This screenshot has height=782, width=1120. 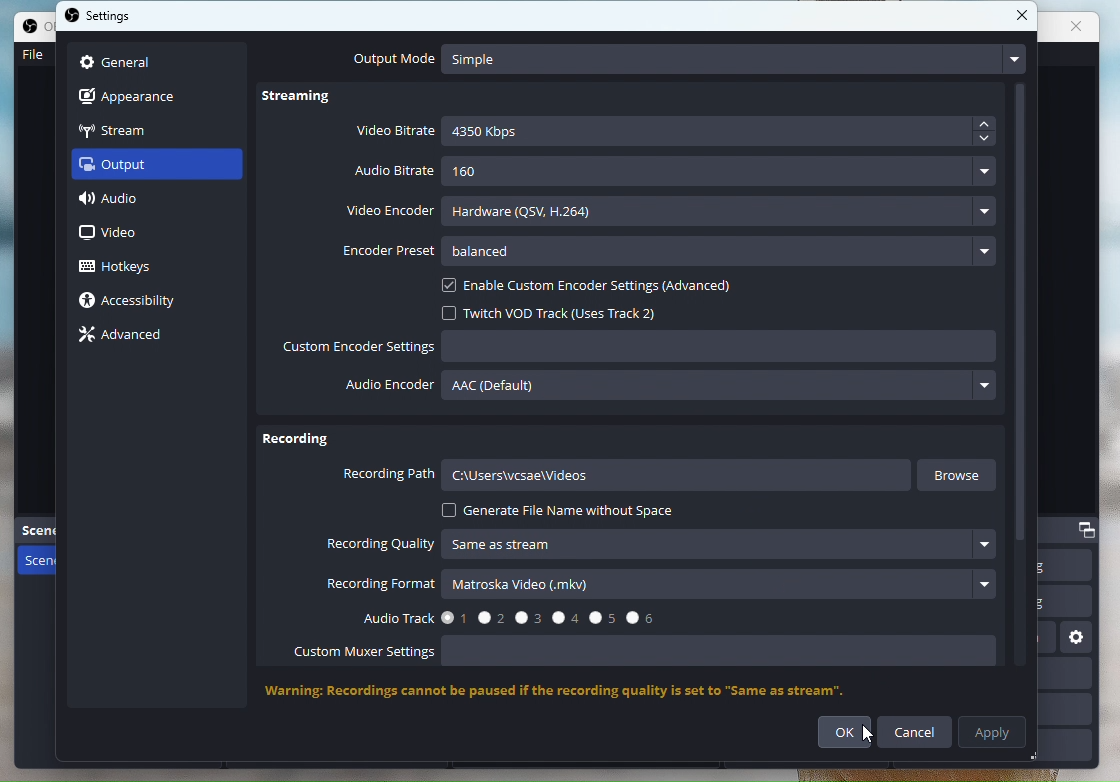 I want to click on Audio Track, so click(x=502, y=616).